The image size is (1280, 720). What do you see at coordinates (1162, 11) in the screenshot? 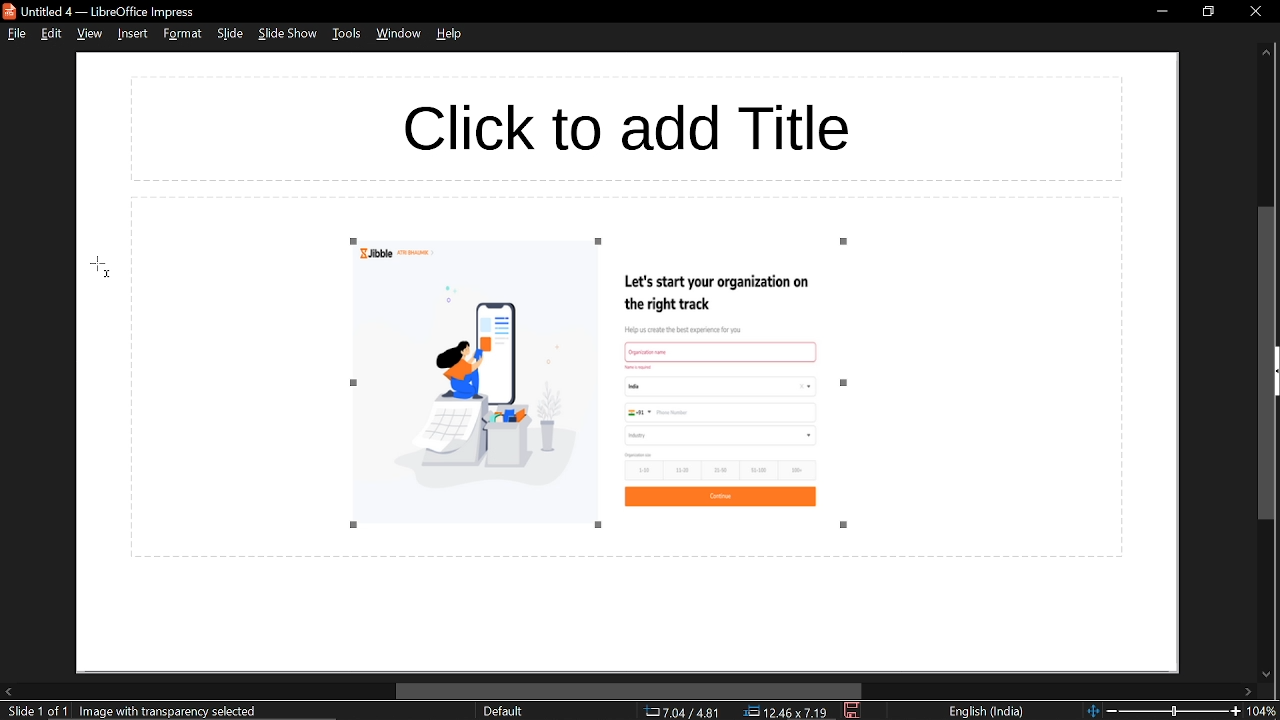
I see `minimize` at bounding box center [1162, 11].